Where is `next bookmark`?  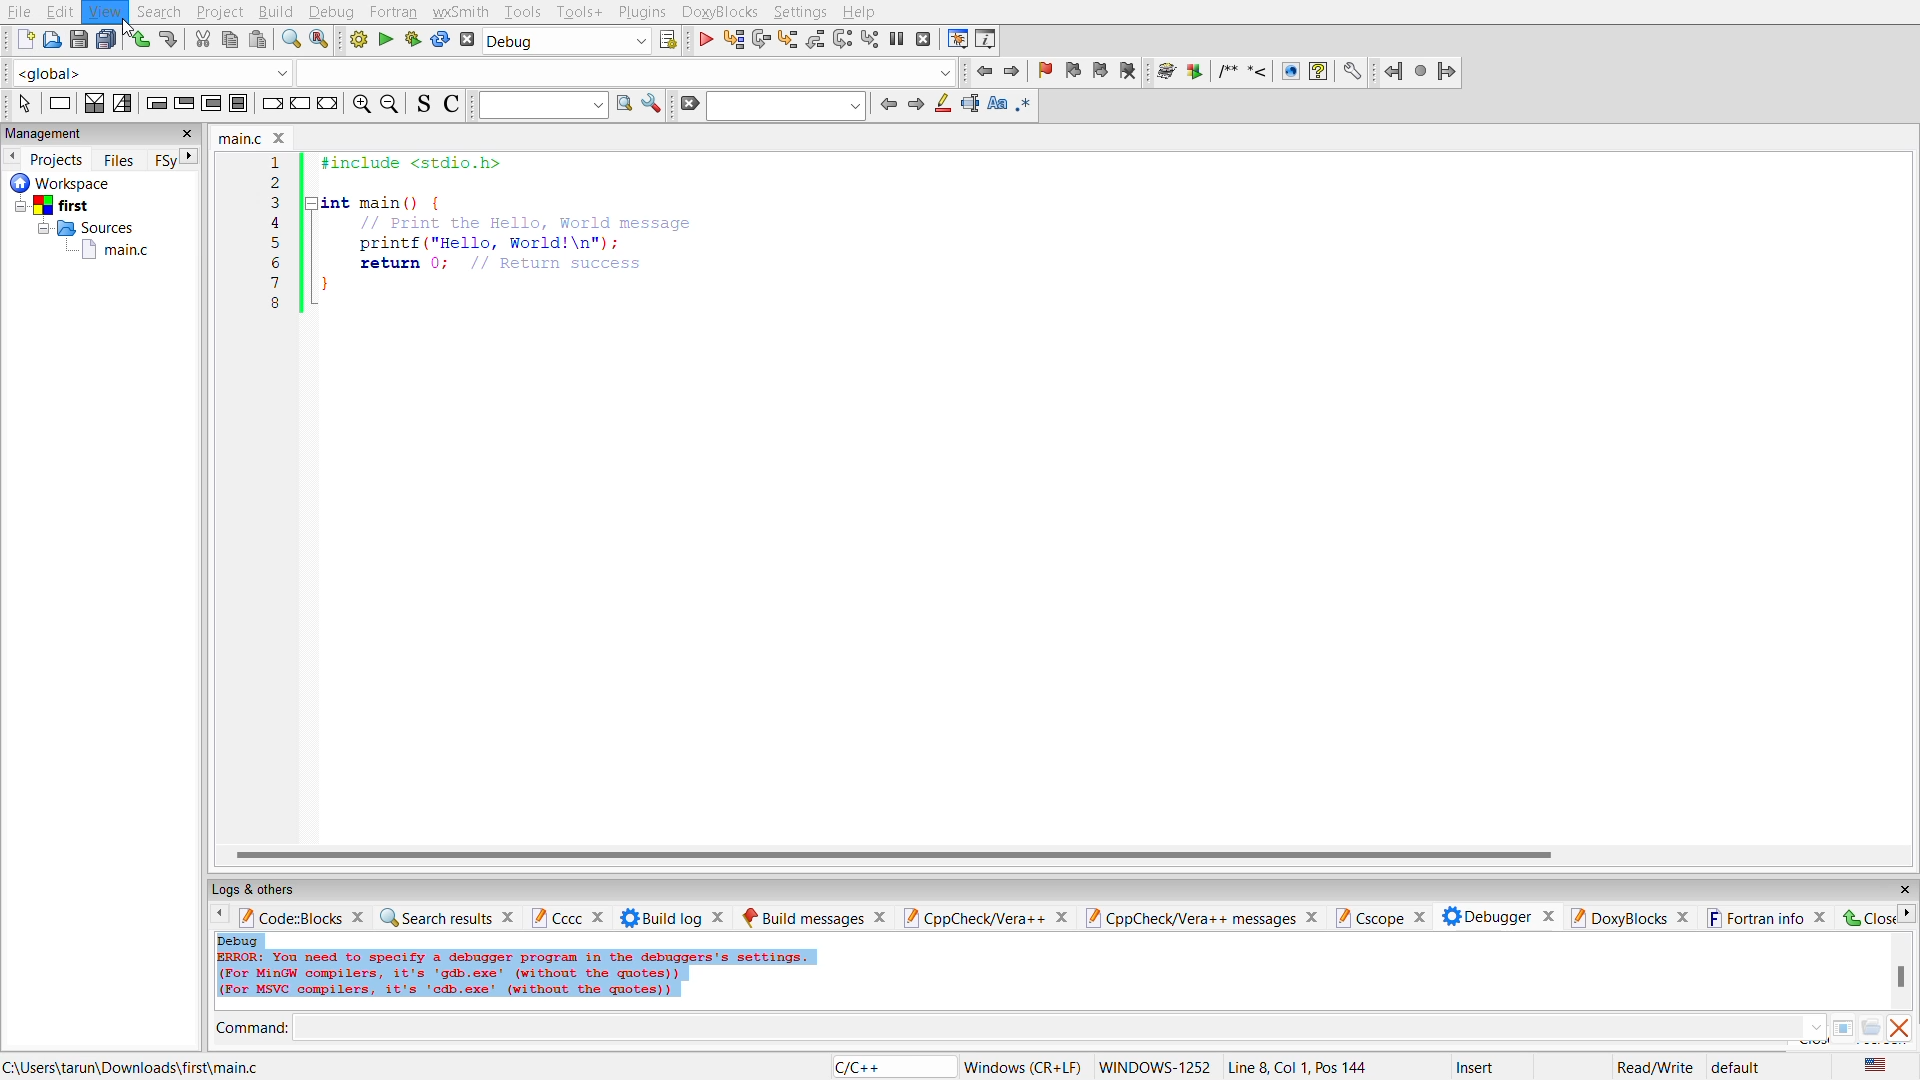 next bookmark is located at coordinates (1103, 72).